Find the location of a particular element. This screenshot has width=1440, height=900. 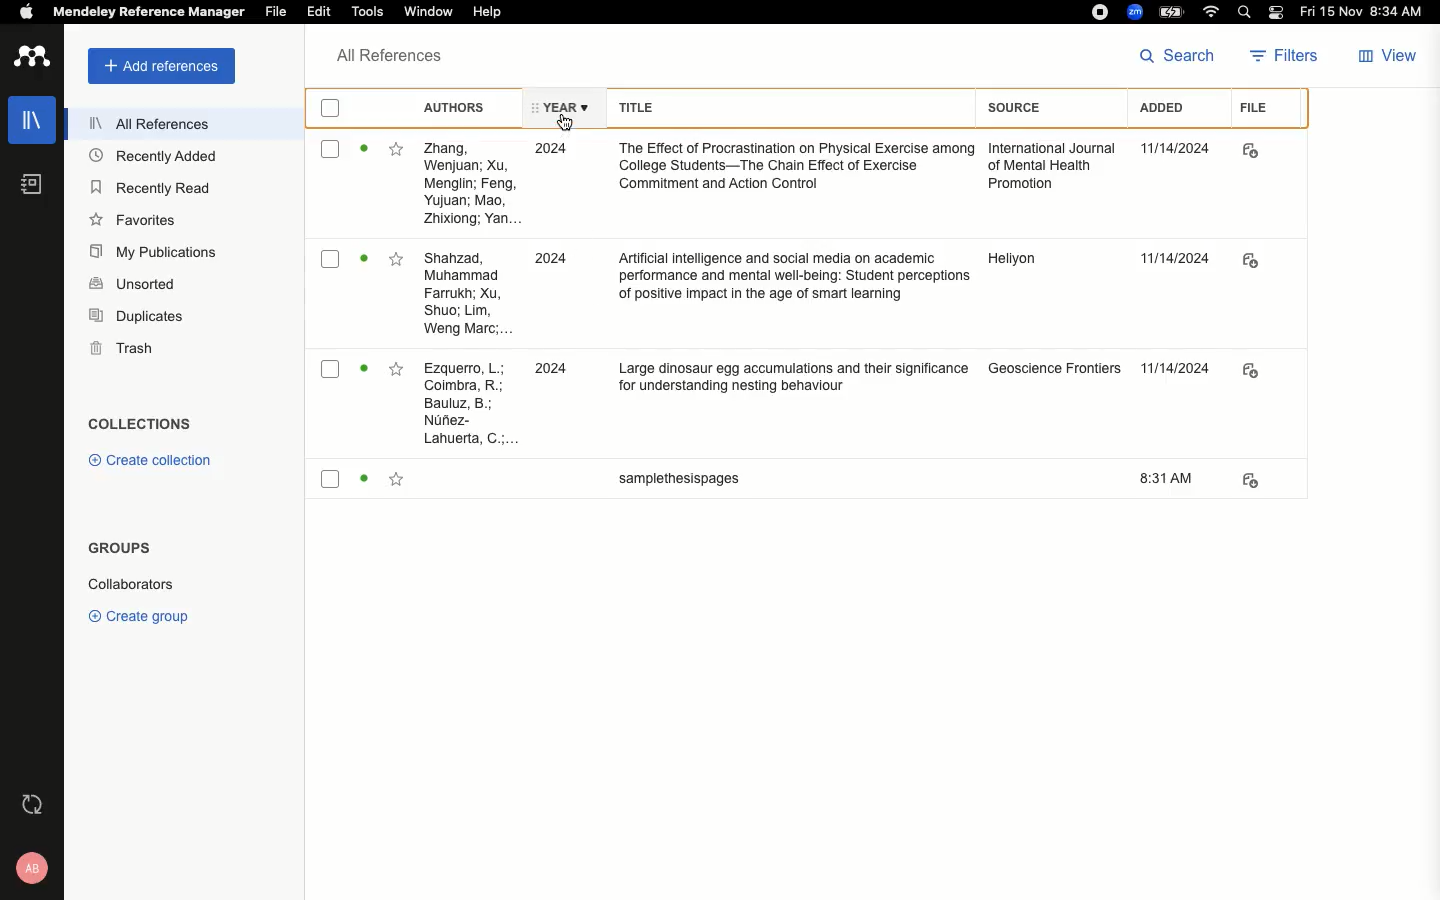

Library is located at coordinates (32, 118).